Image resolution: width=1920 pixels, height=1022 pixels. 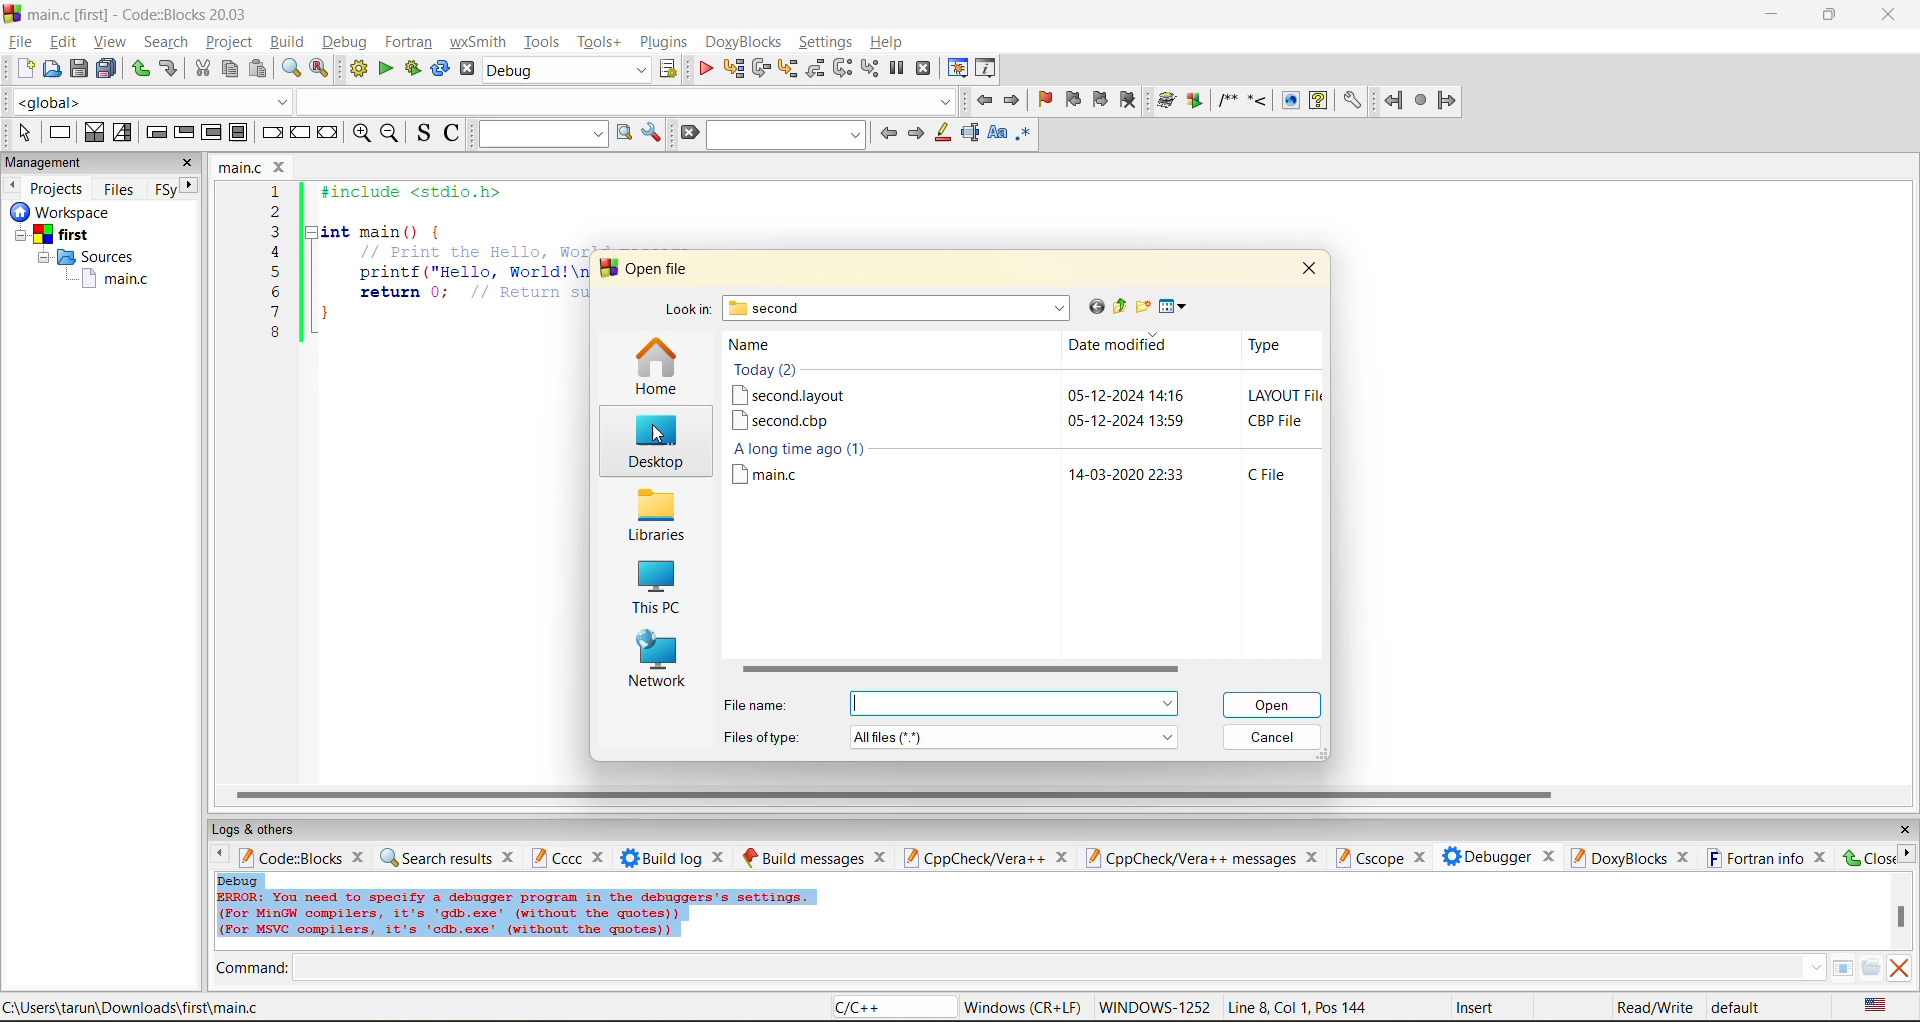 What do you see at coordinates (1617, 857) in the screenshot?
I see `doxyblocks` at bounding box center [1617, 857].